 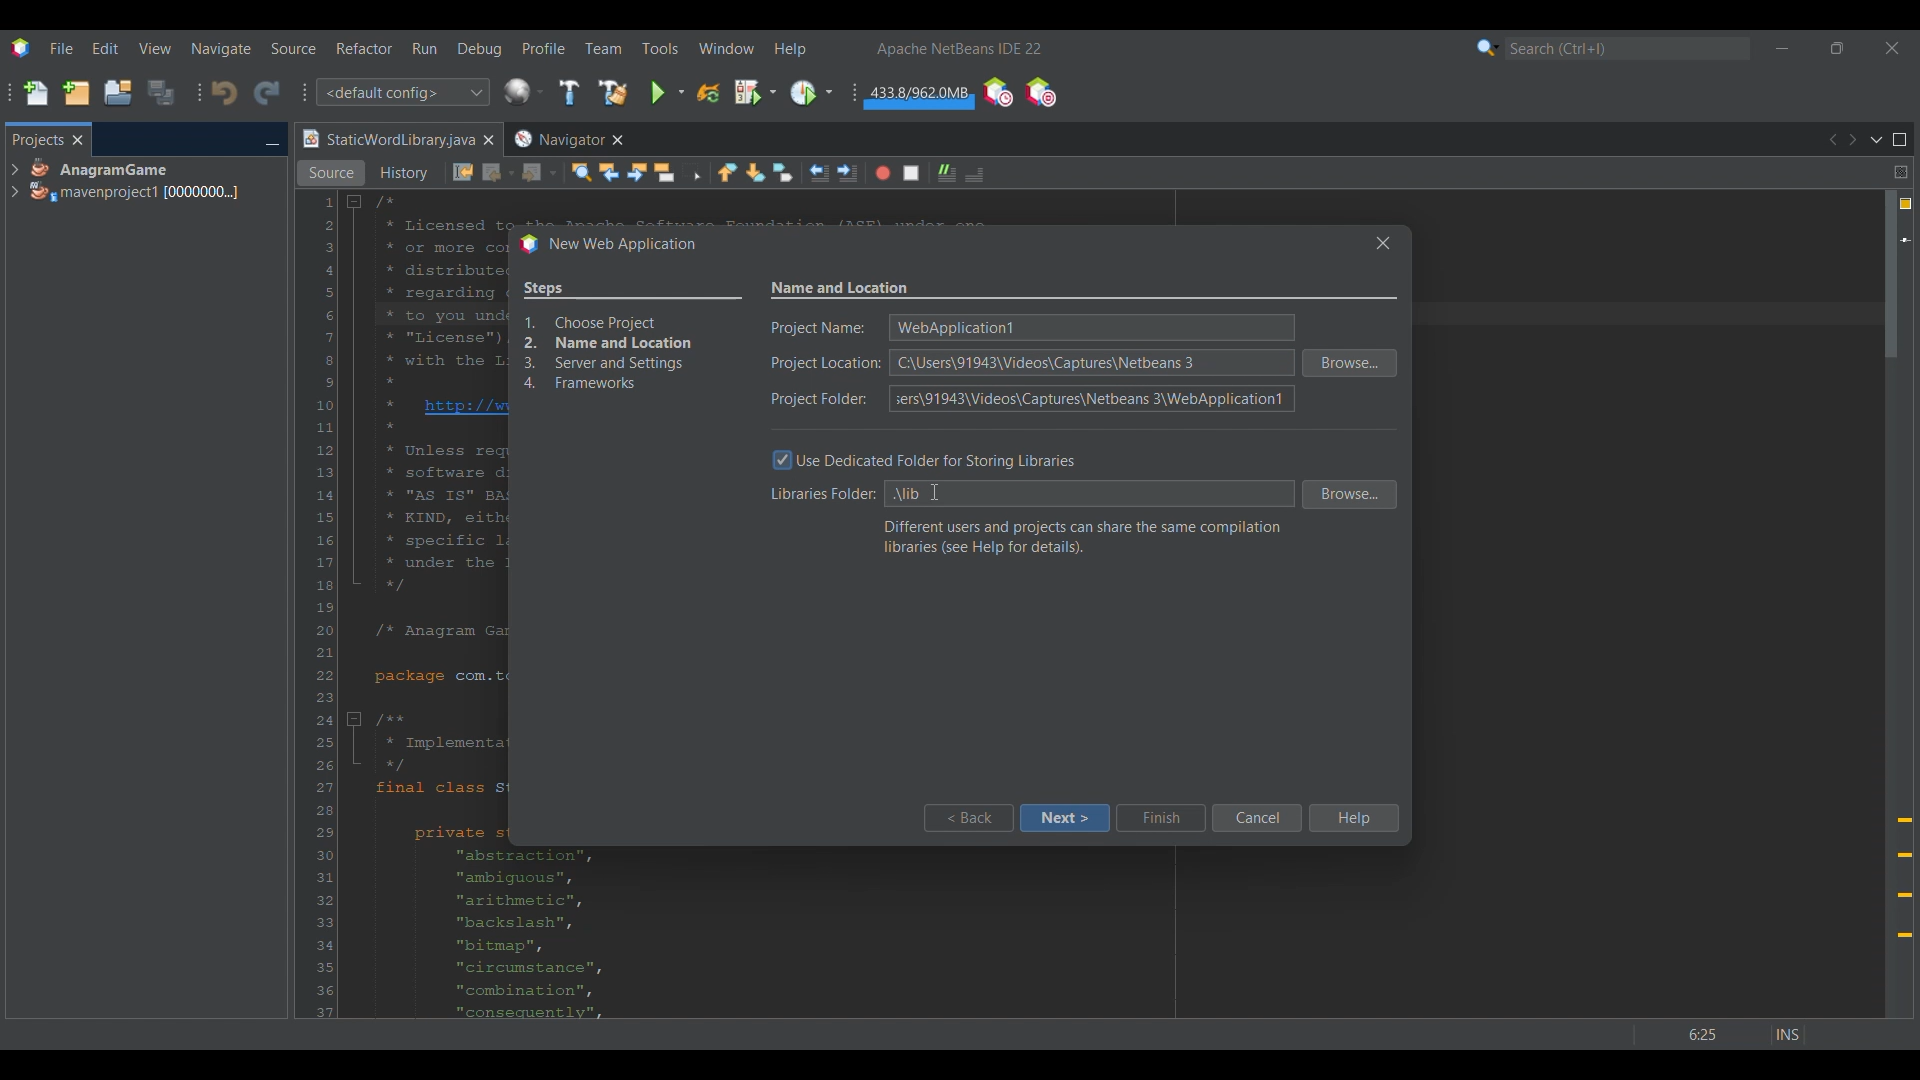 I want to click on Settings name, so click(x=841, y=289).